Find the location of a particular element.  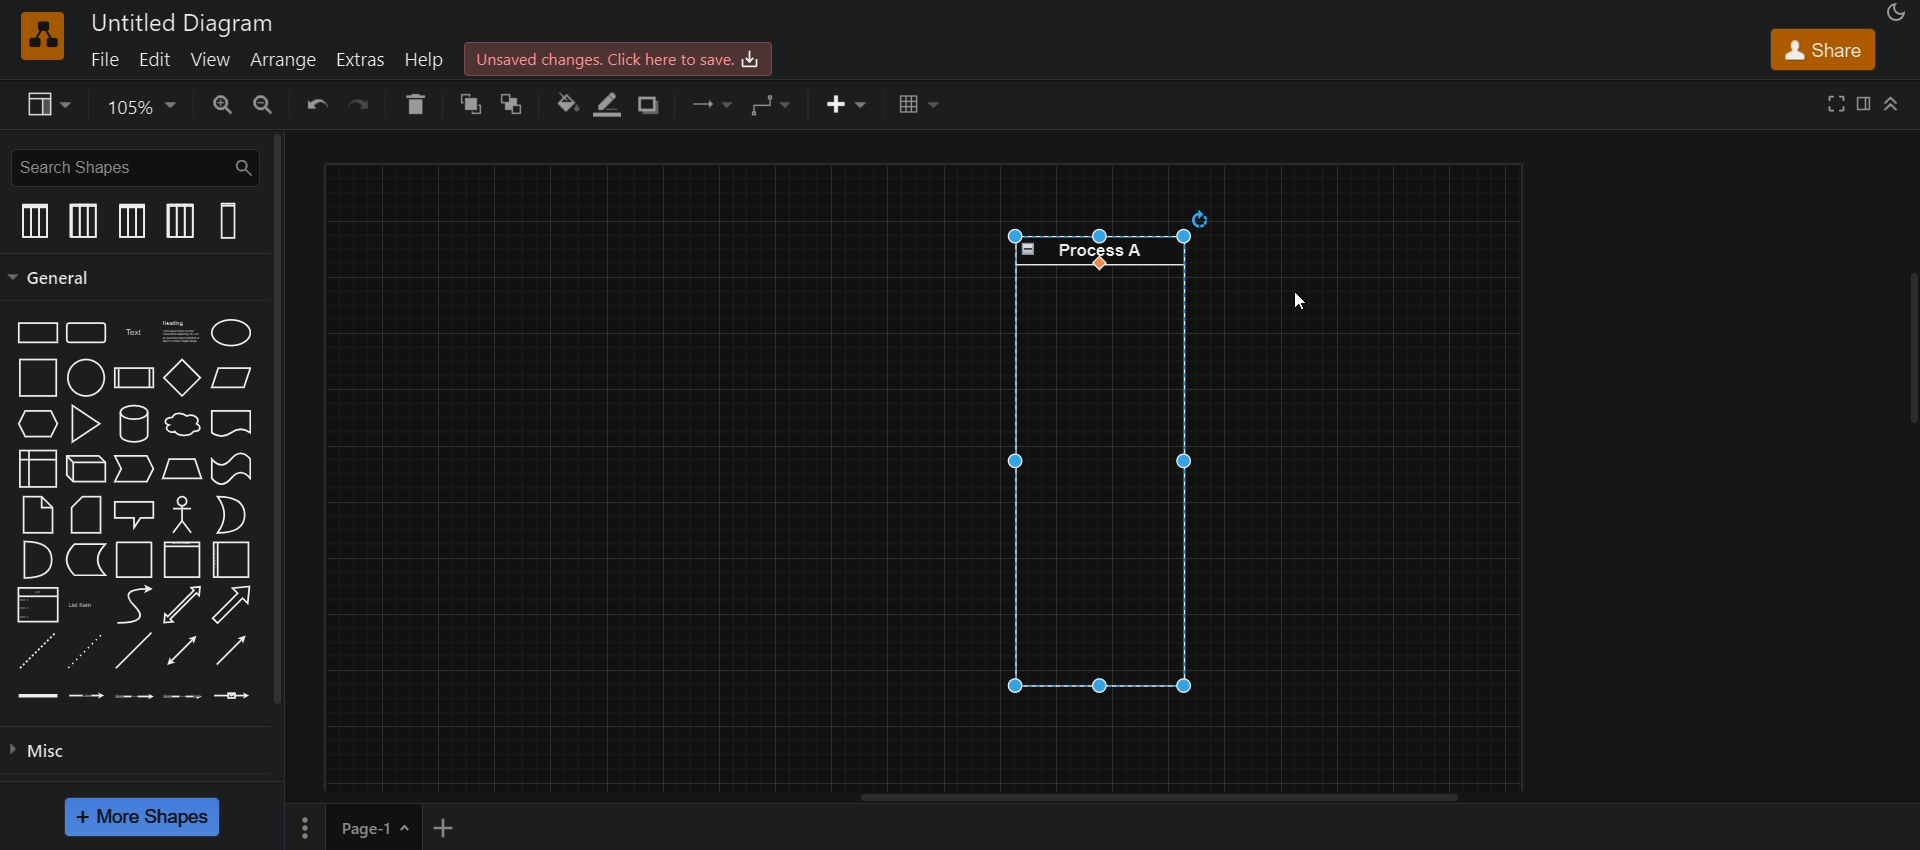

vertical pool 2 is located at coordinates (84, 223).